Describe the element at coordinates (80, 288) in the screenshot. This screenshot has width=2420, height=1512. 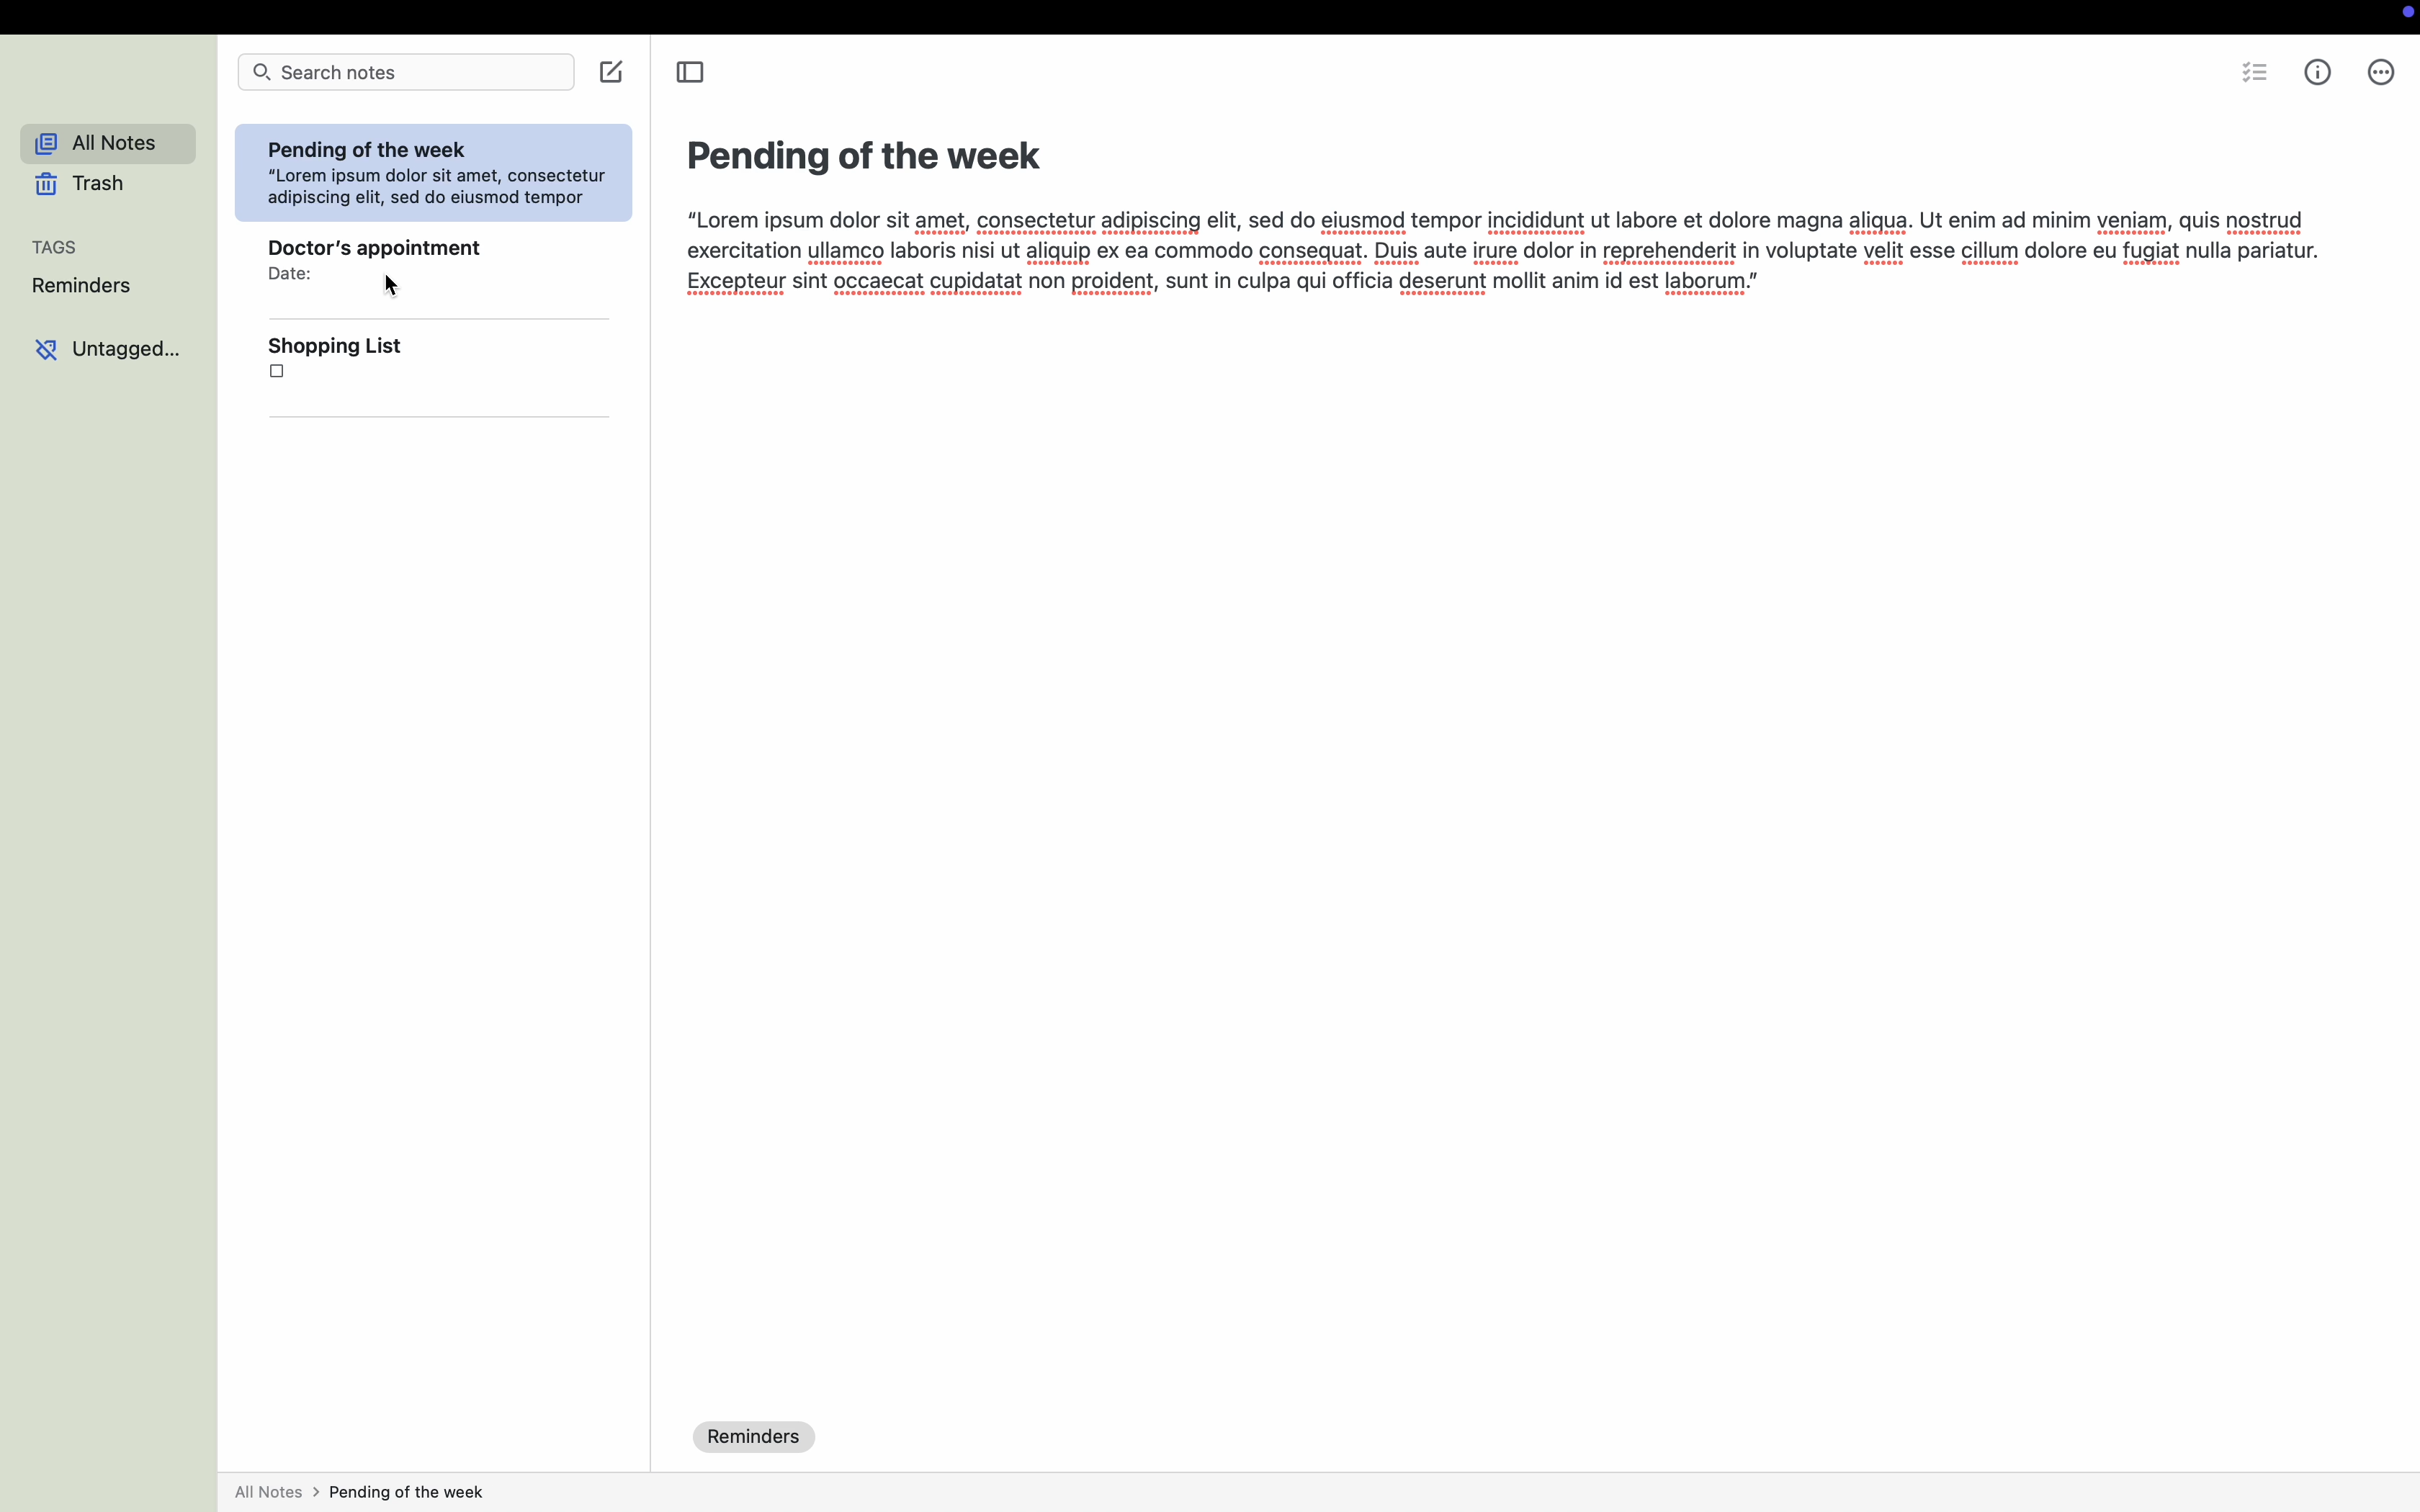
I see `reminders` at that location.